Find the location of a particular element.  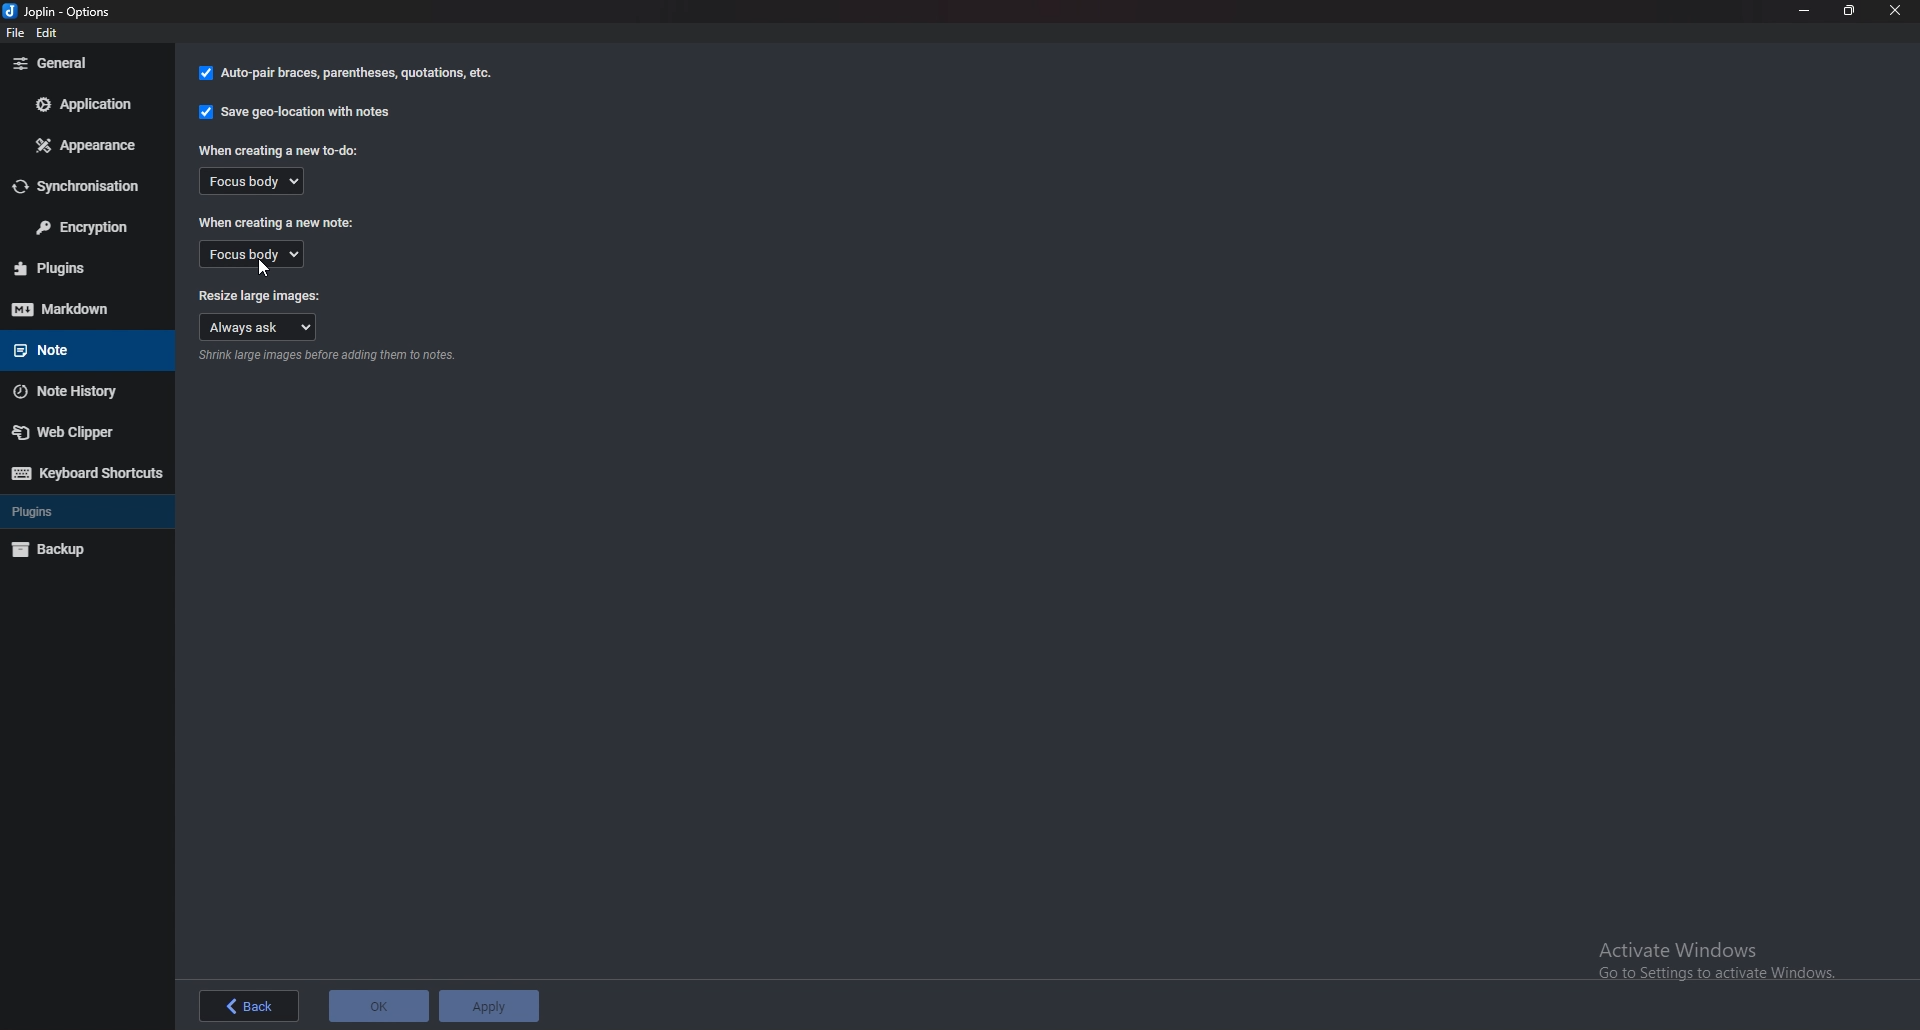

Close is located at coordinates (1894, 10).